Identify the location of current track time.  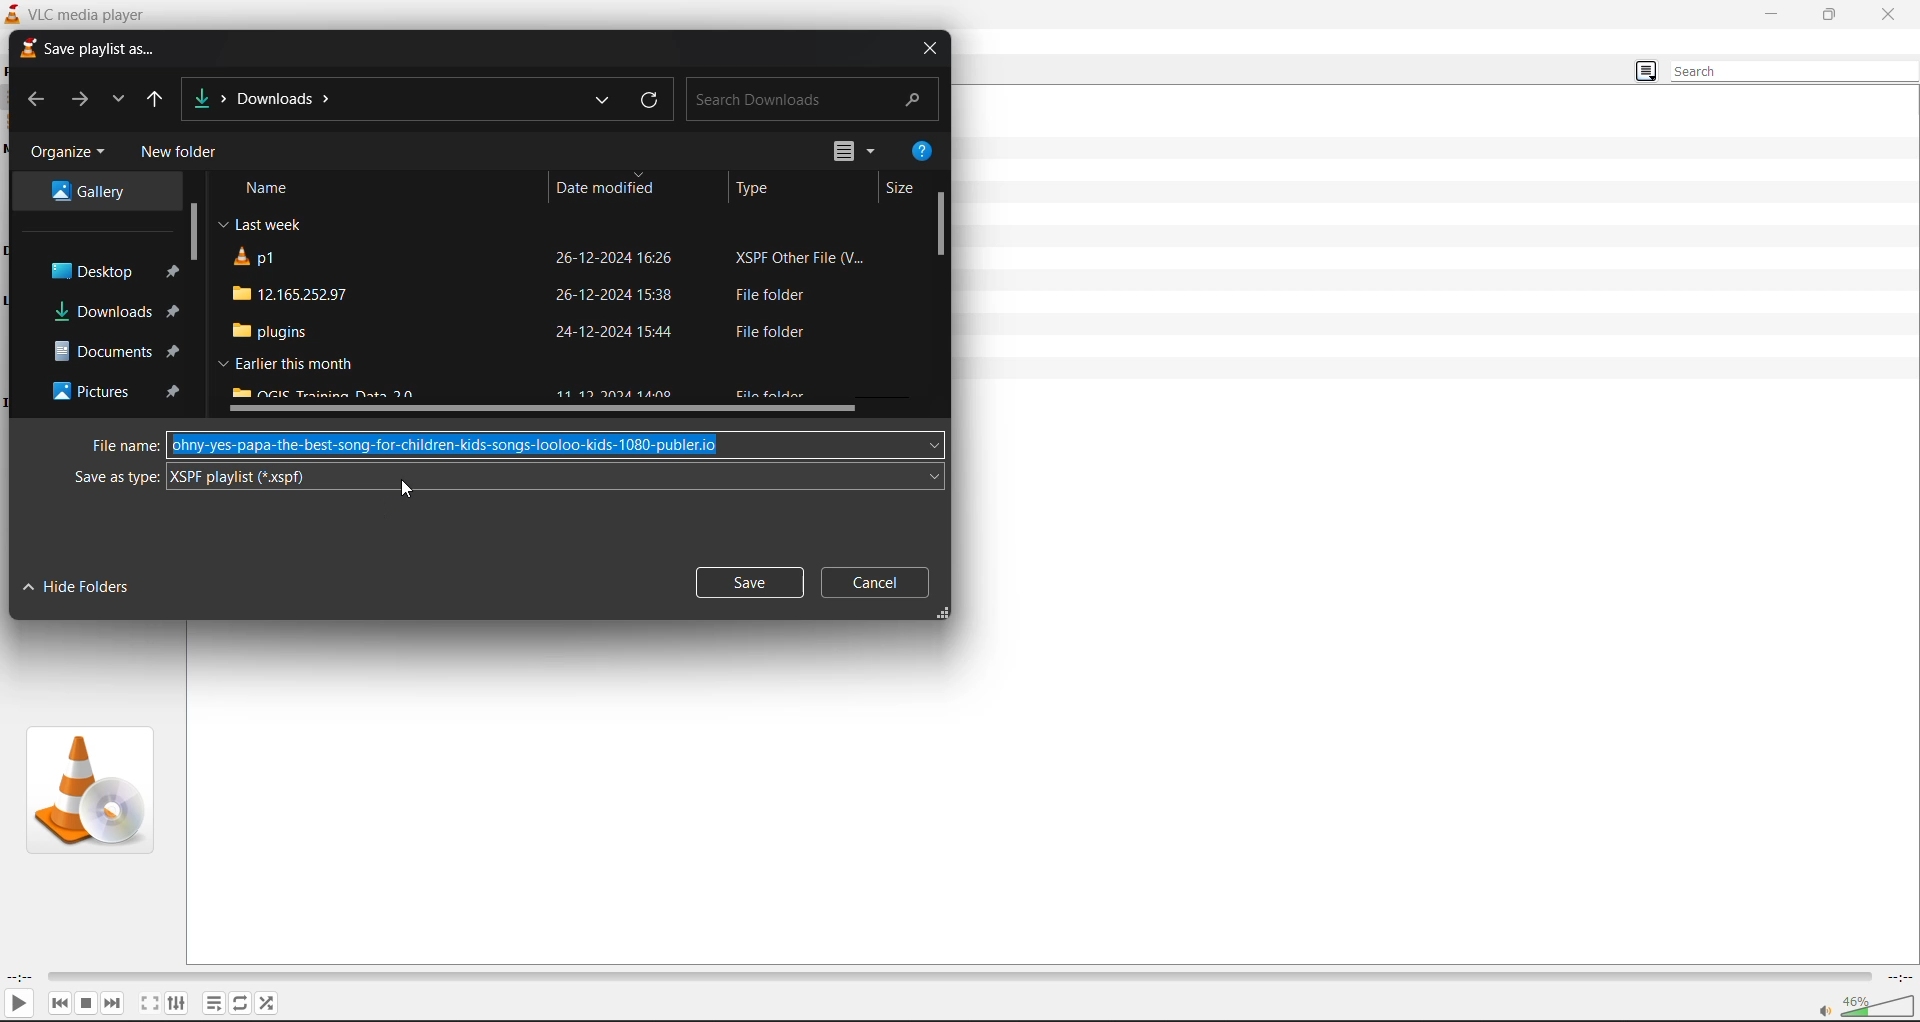
(25, 975).